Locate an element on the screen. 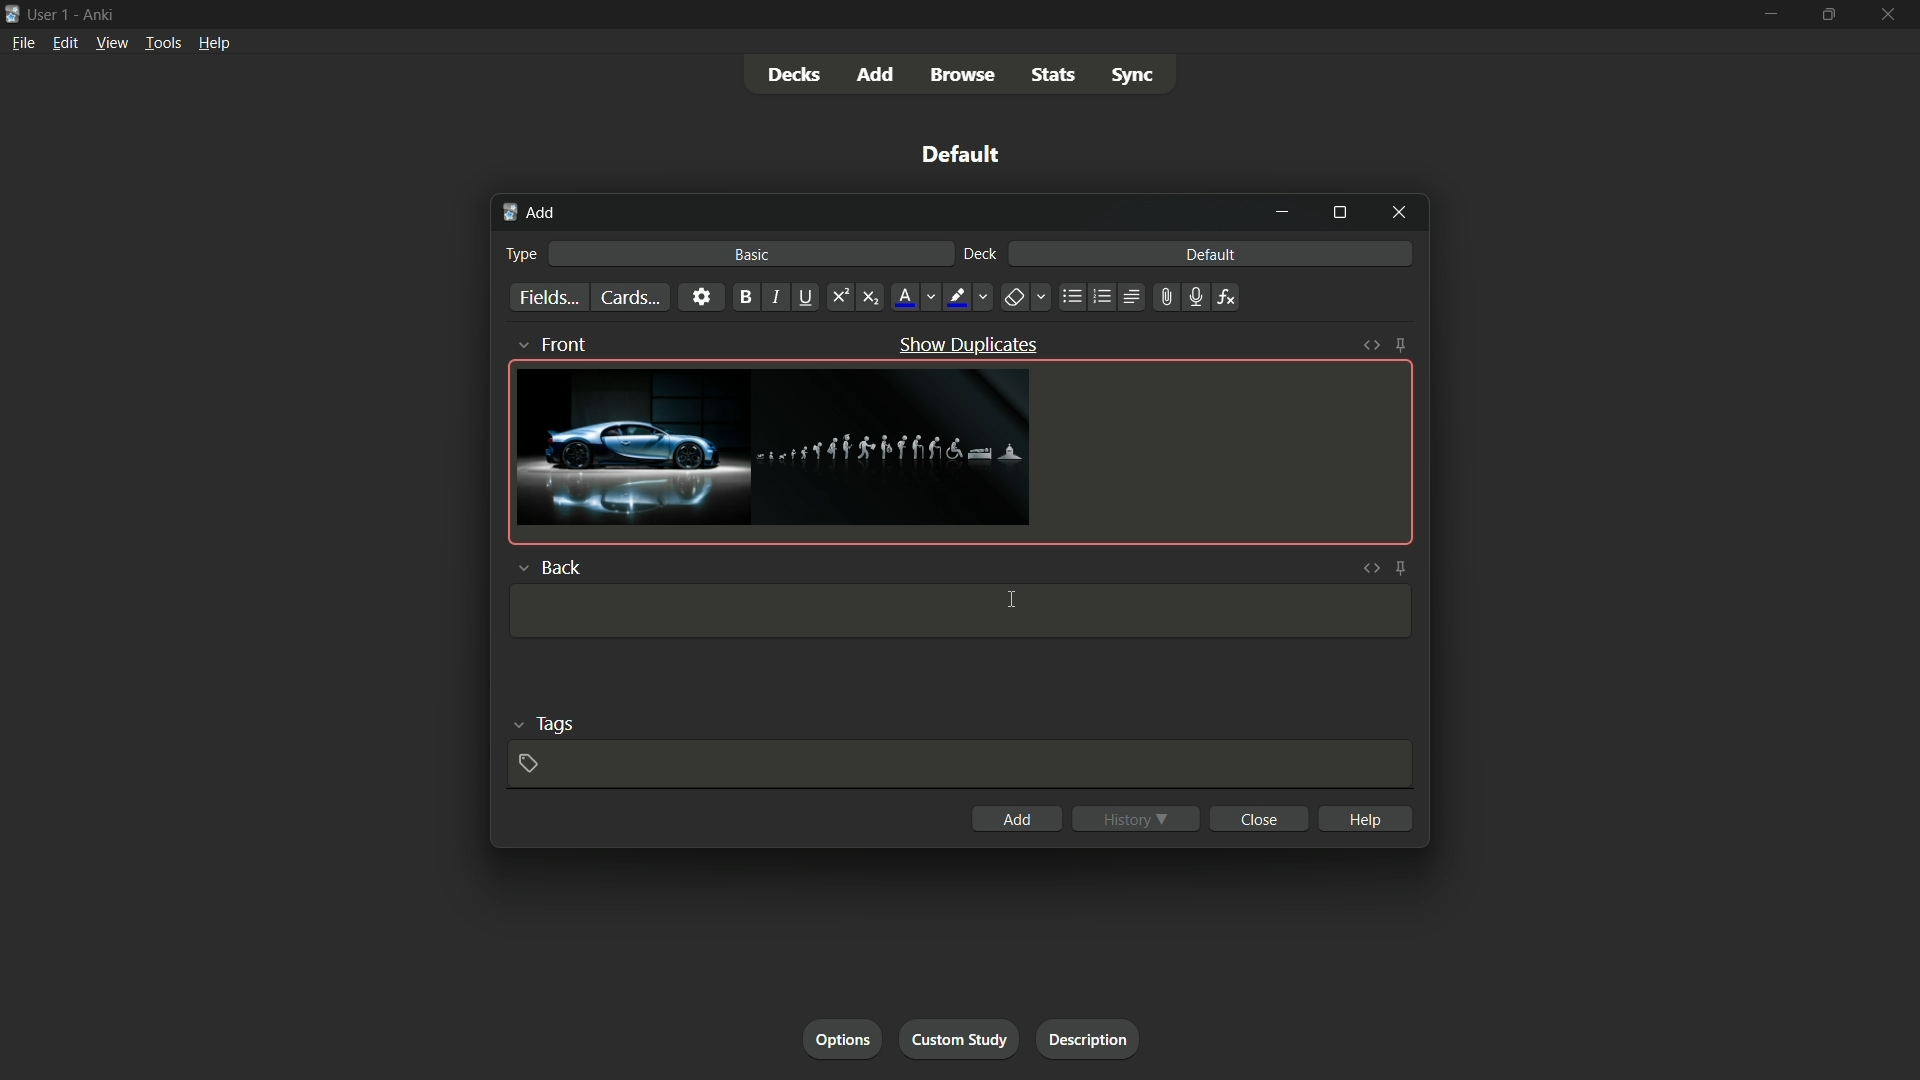  user-1 is located at coordinates (49, 12).